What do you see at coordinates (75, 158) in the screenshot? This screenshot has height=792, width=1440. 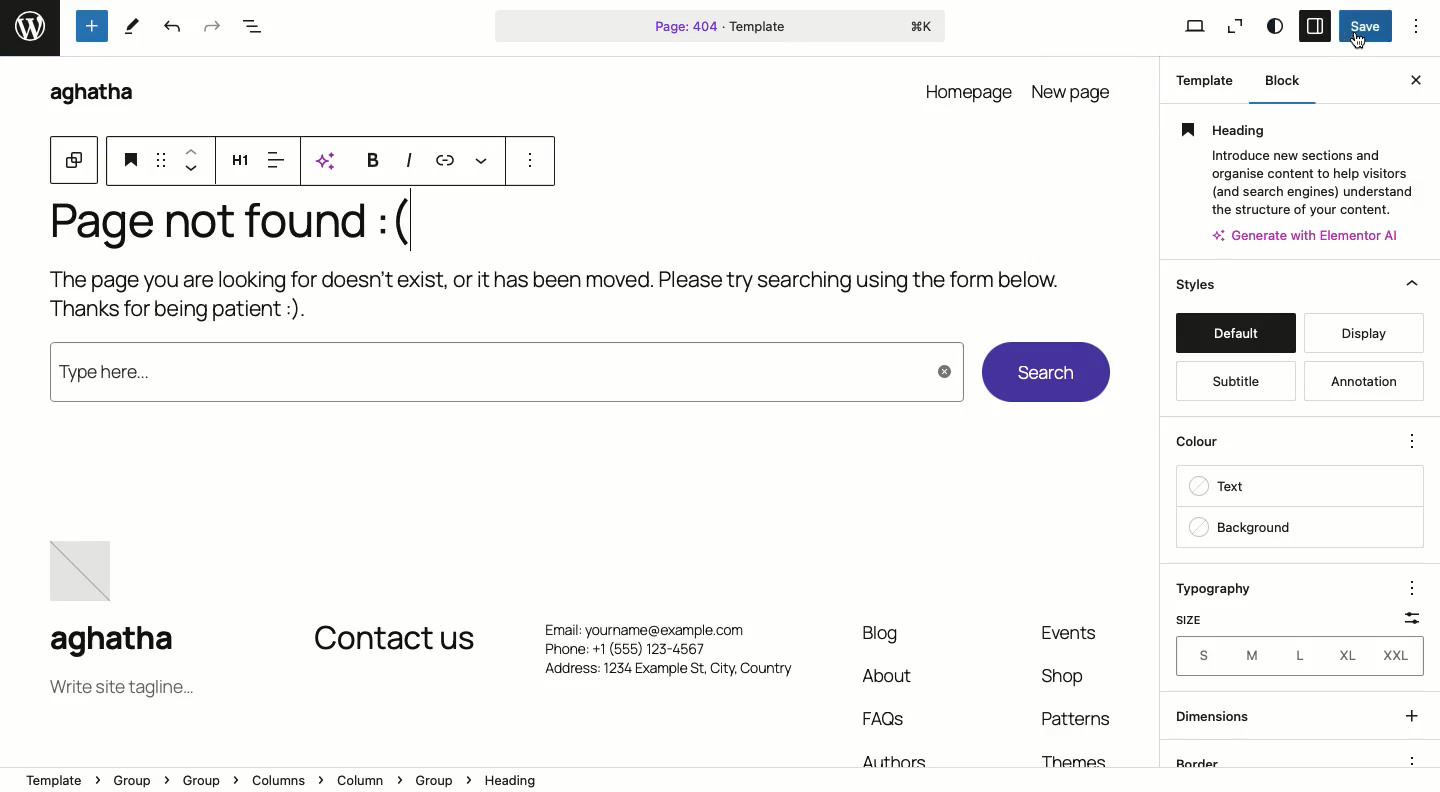 I see `Block` at bounding box center [75, 158].